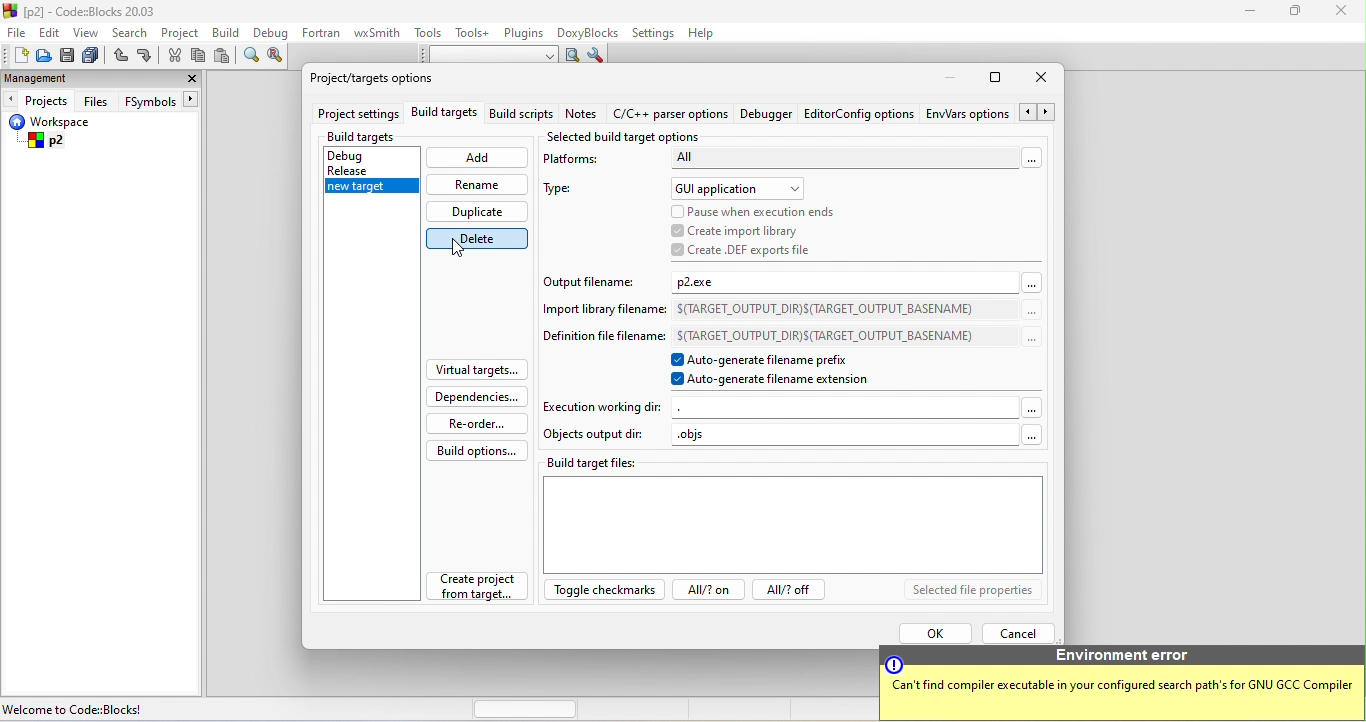 The image size is (1366, 722). I want to click on objs, so click(857, 437).